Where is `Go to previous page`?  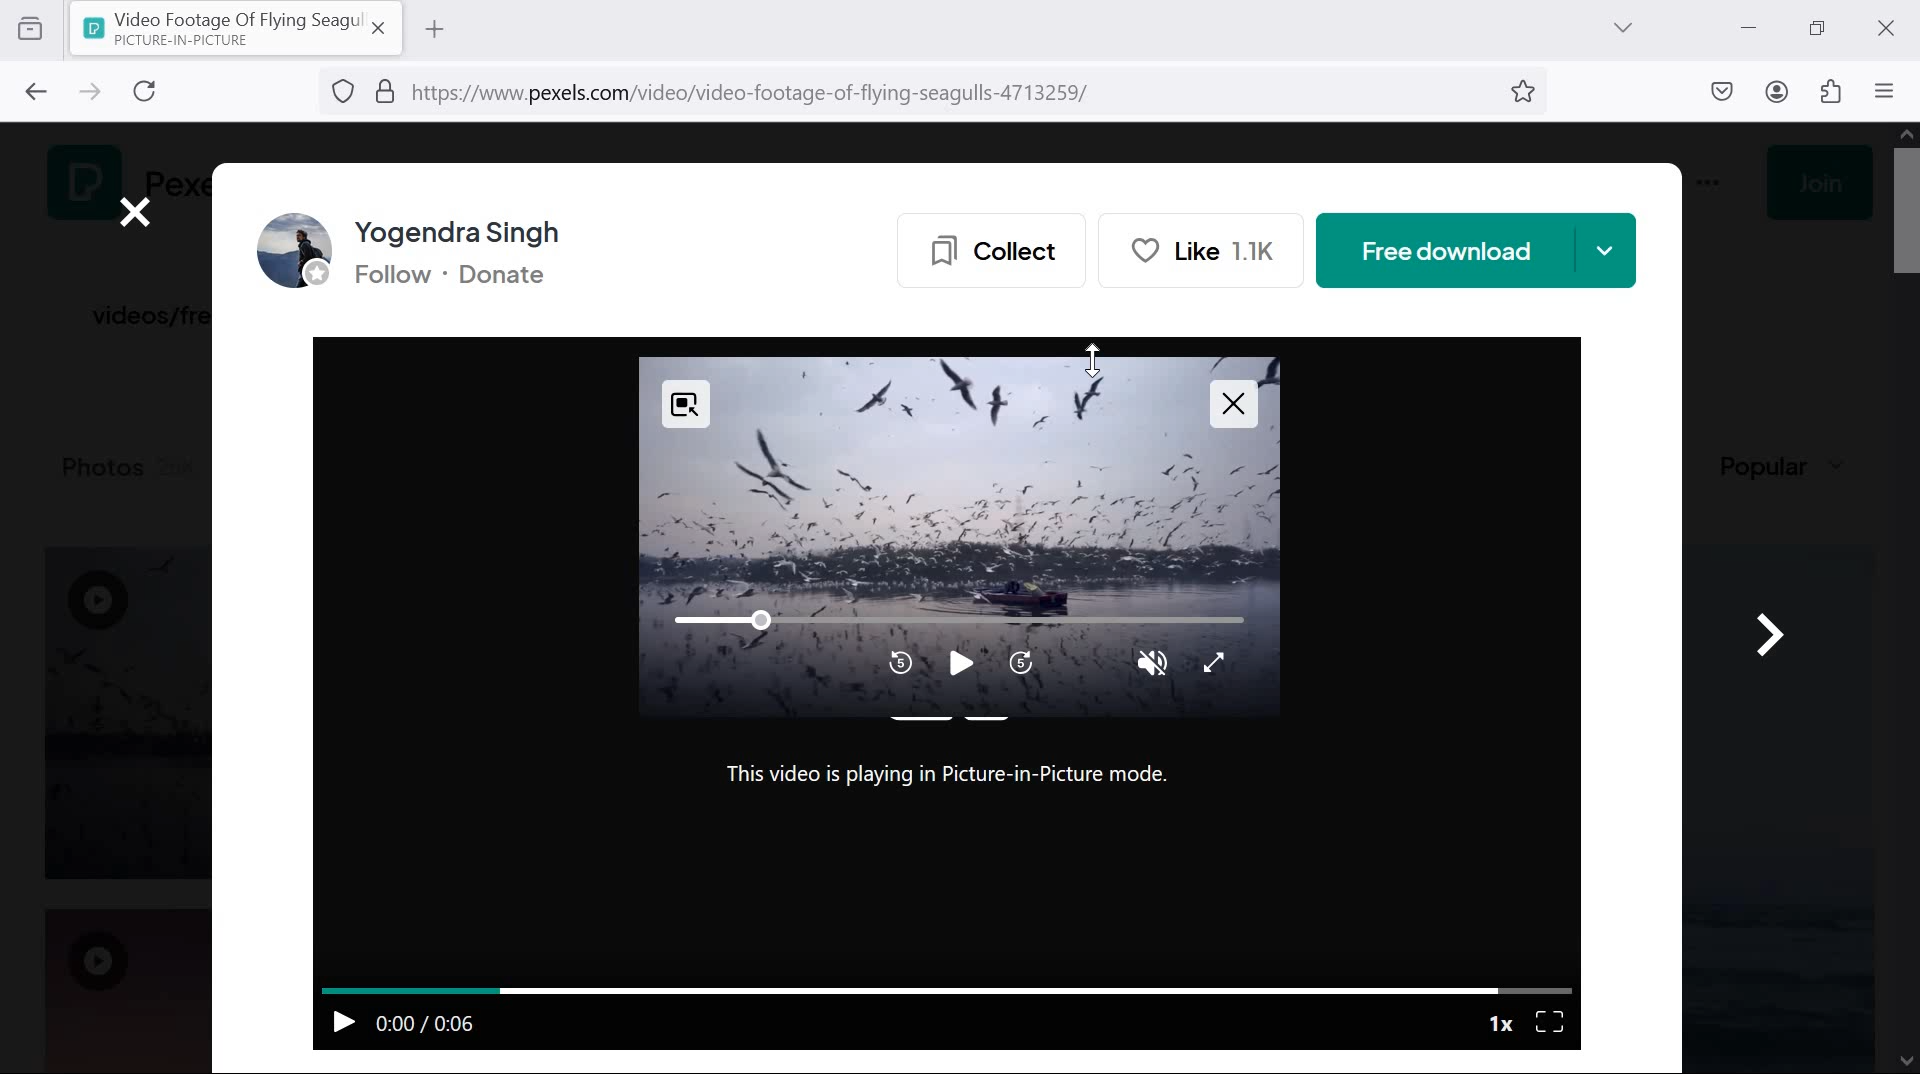
Go to previous page is located at coordinates (32, 88).